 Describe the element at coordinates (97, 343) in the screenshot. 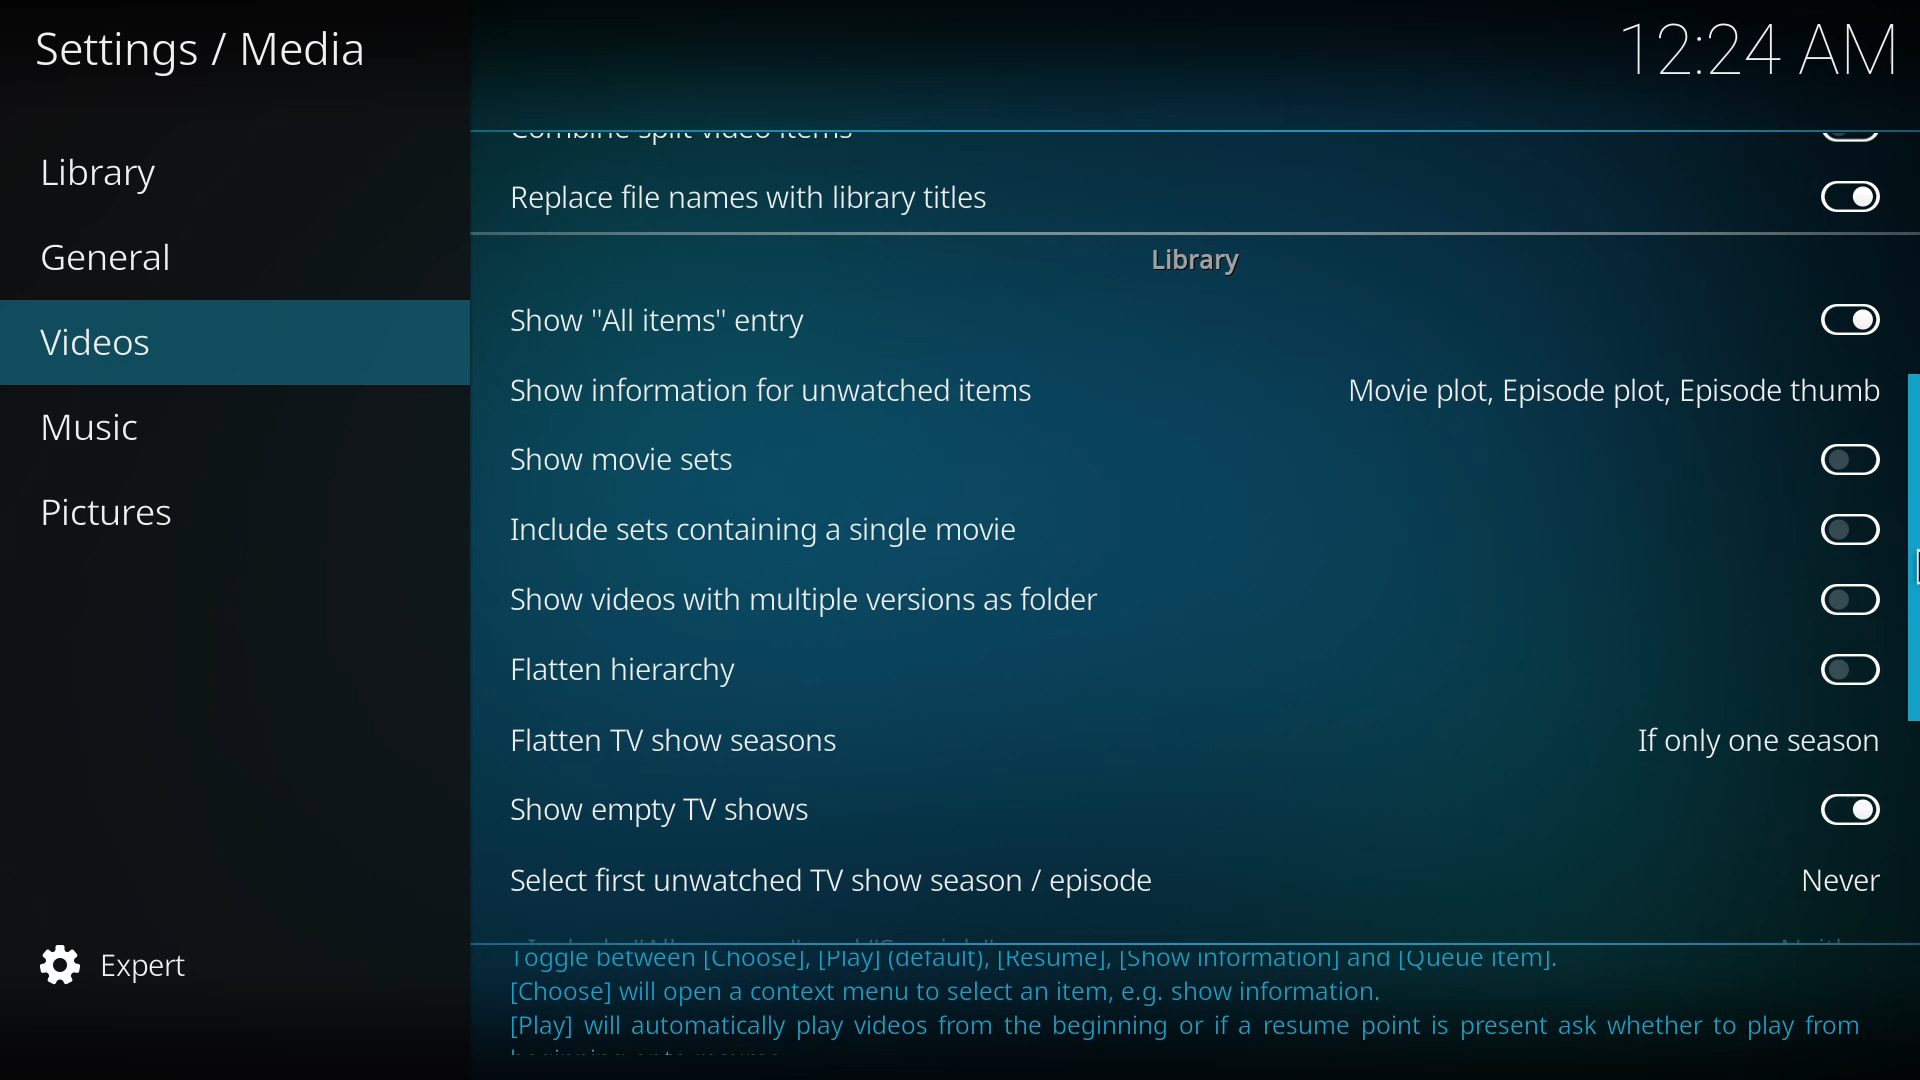

I see `videos` at that location.